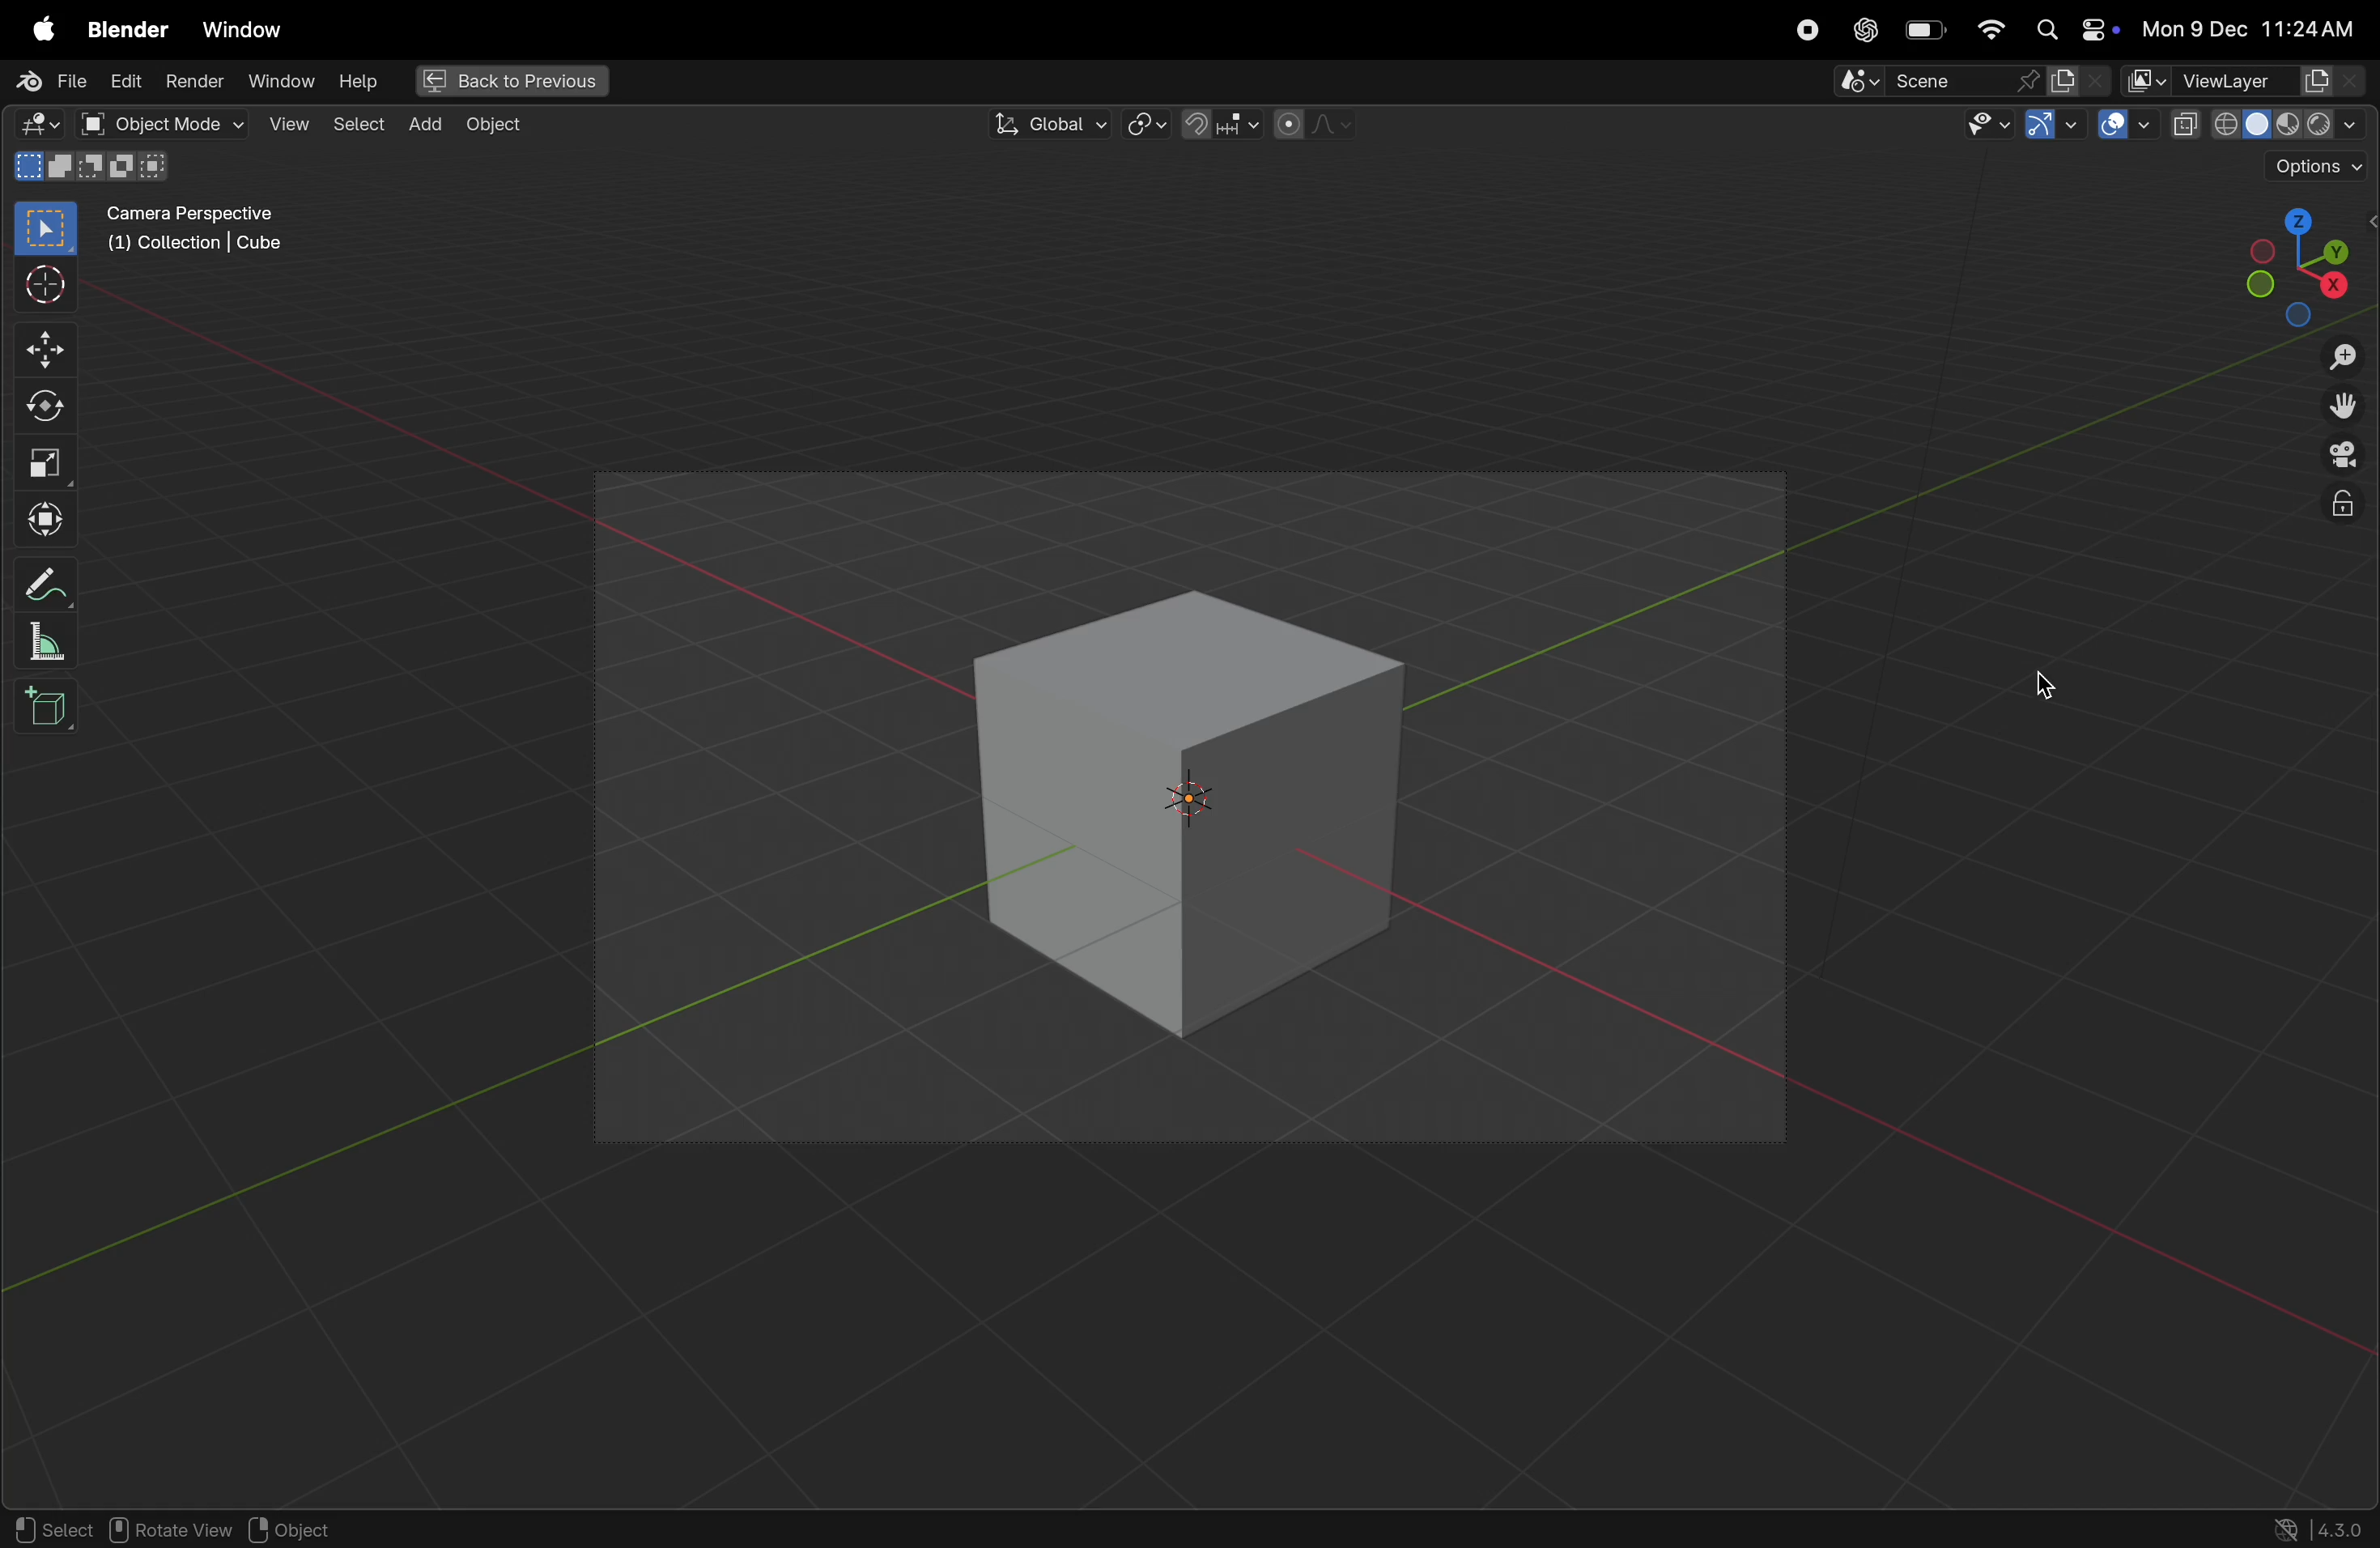 The height and width of the screenshot is (1548, 2380). What do you see at coordinates (358, 127) in the screenshot?
I see `select` at bounding box center [358, 127].